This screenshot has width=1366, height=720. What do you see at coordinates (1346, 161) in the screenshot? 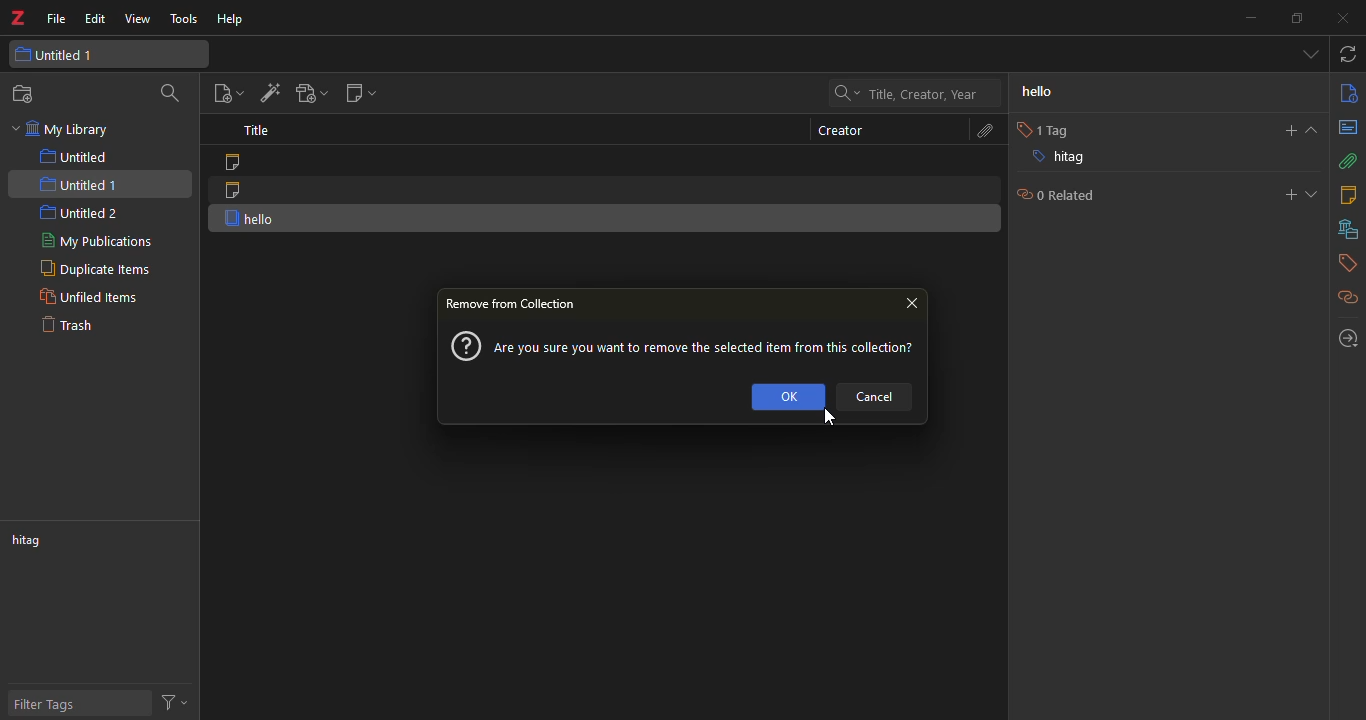
I see `attach` at bounding box center [1346, 161].